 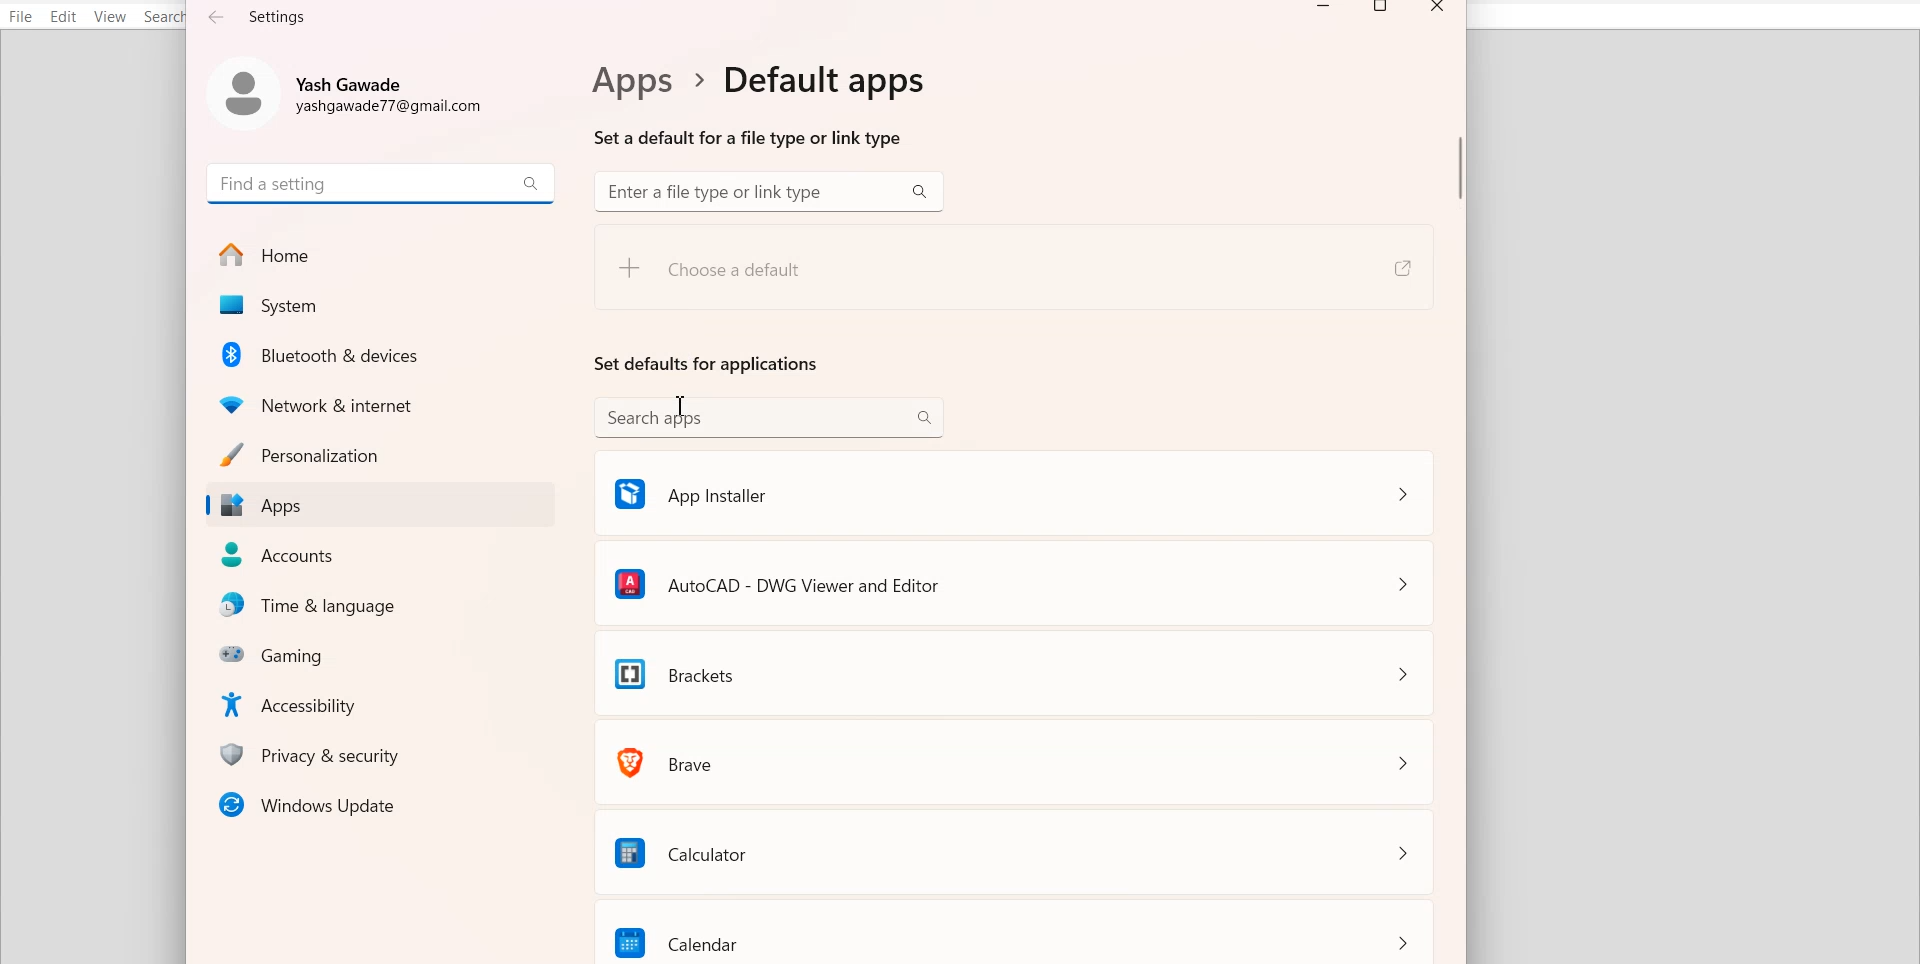 I want to click on Time & Language, so click(x=386, y=606).